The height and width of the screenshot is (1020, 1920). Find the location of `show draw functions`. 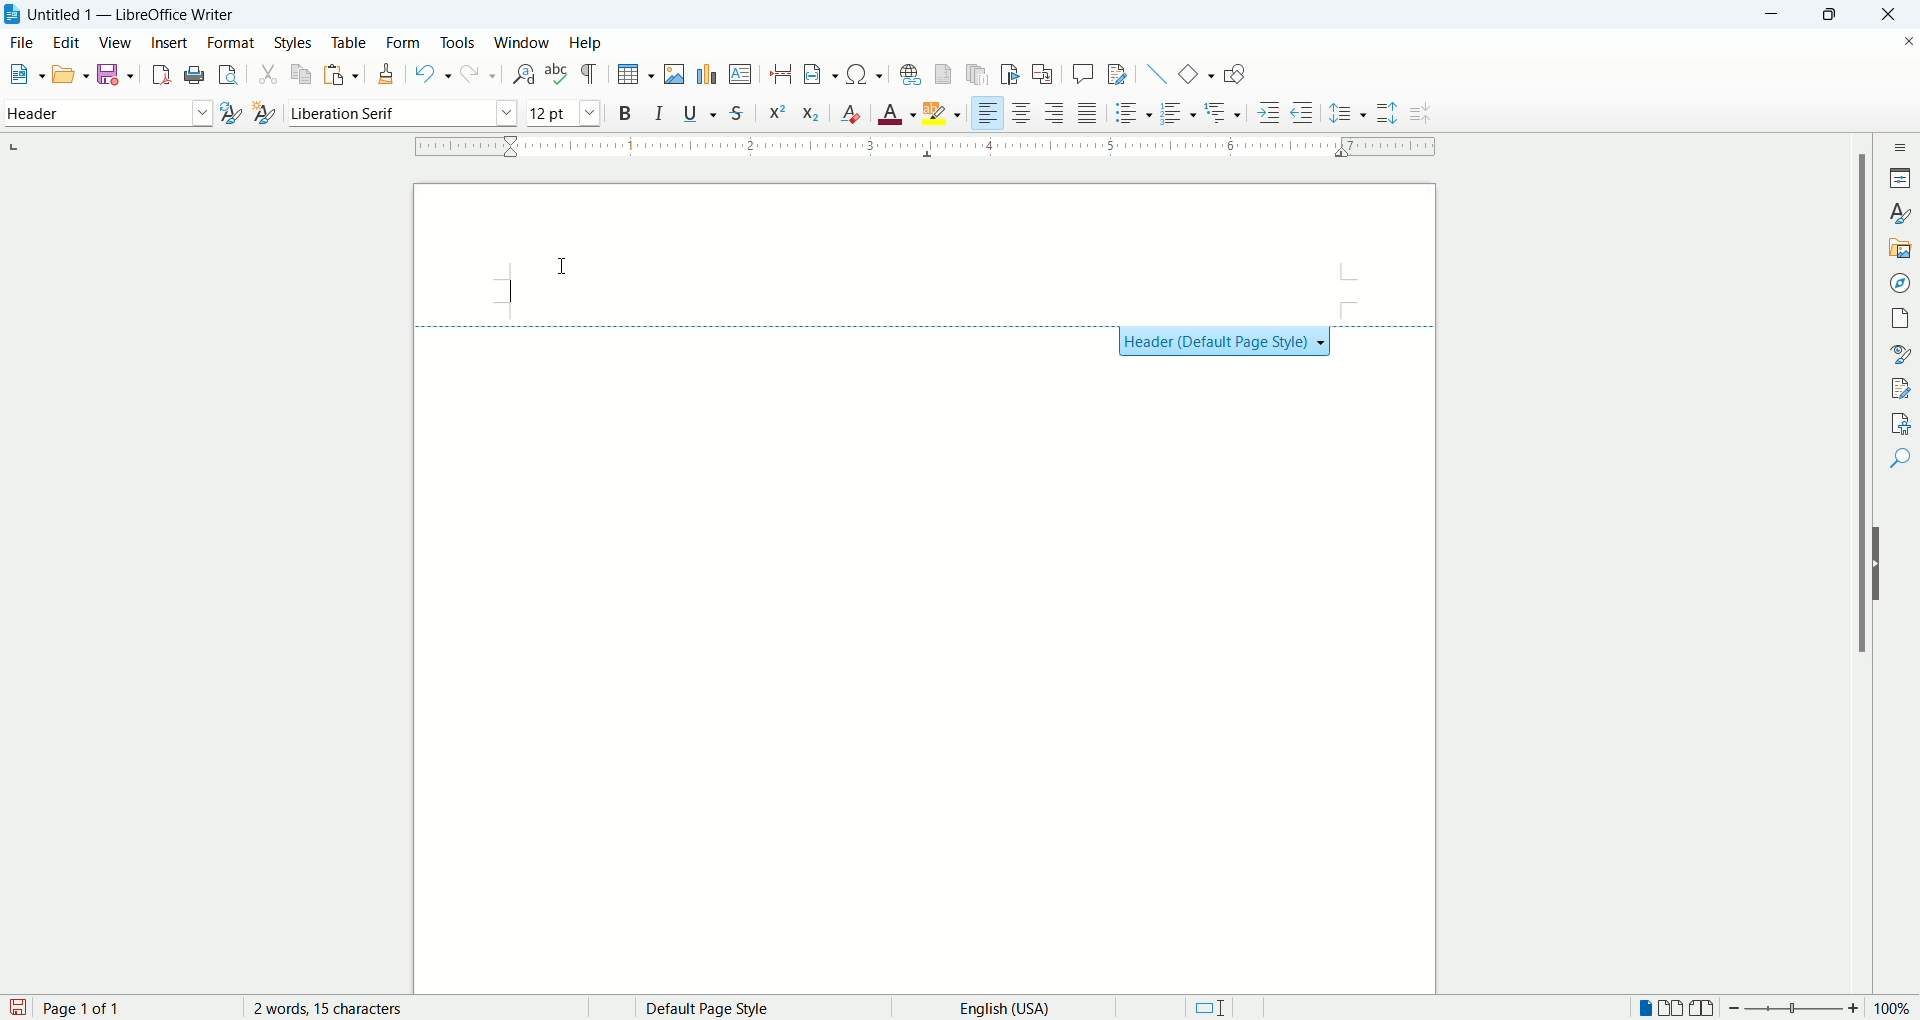

show draw functions is located at coordinates (1234, 74).